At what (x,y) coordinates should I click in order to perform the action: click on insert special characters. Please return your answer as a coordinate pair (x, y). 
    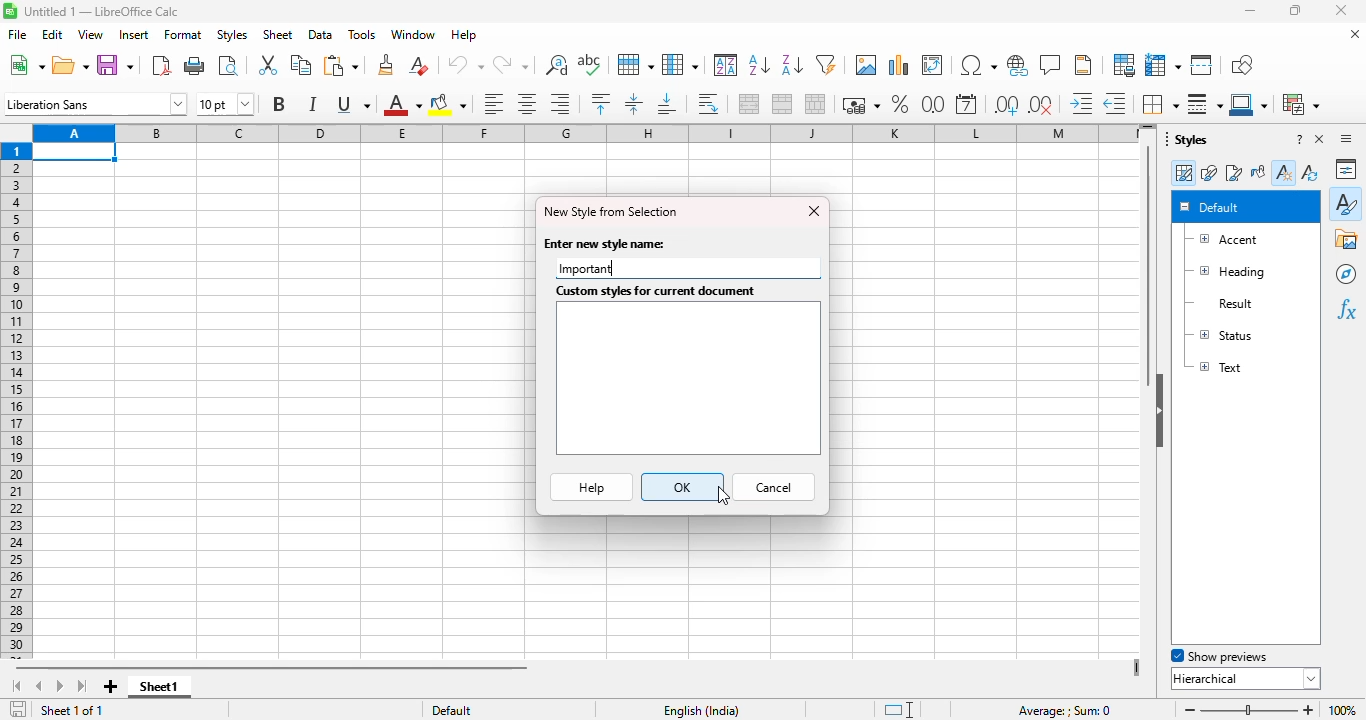
    Looking at the image, I should click on (978, 65).